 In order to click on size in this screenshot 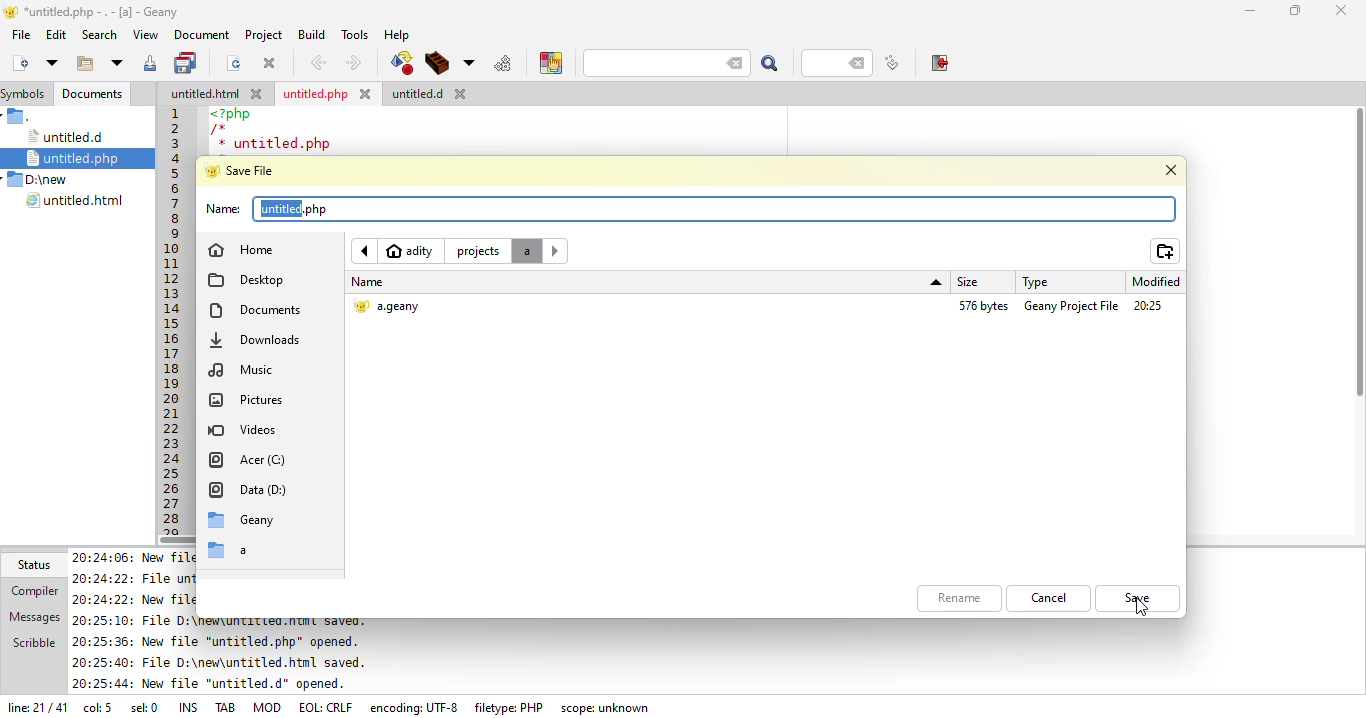, I will do `click(985, 306)`.